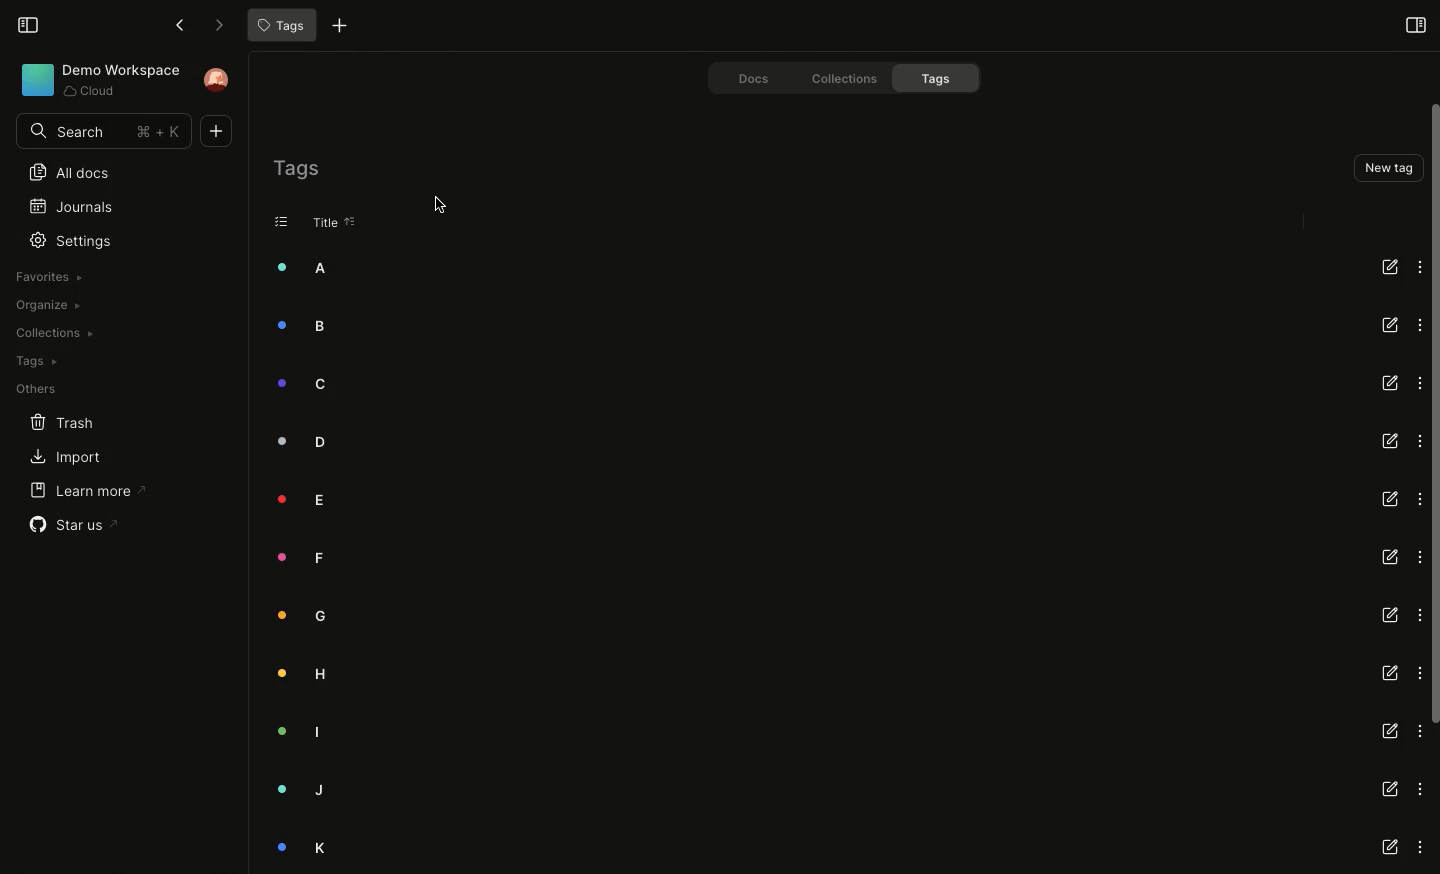 The width and height of the screenshot is (1440, 874). What do you see at coordinates (940, 78) in the screenshot?
I see `Tags` at bounding box center [940, 78].